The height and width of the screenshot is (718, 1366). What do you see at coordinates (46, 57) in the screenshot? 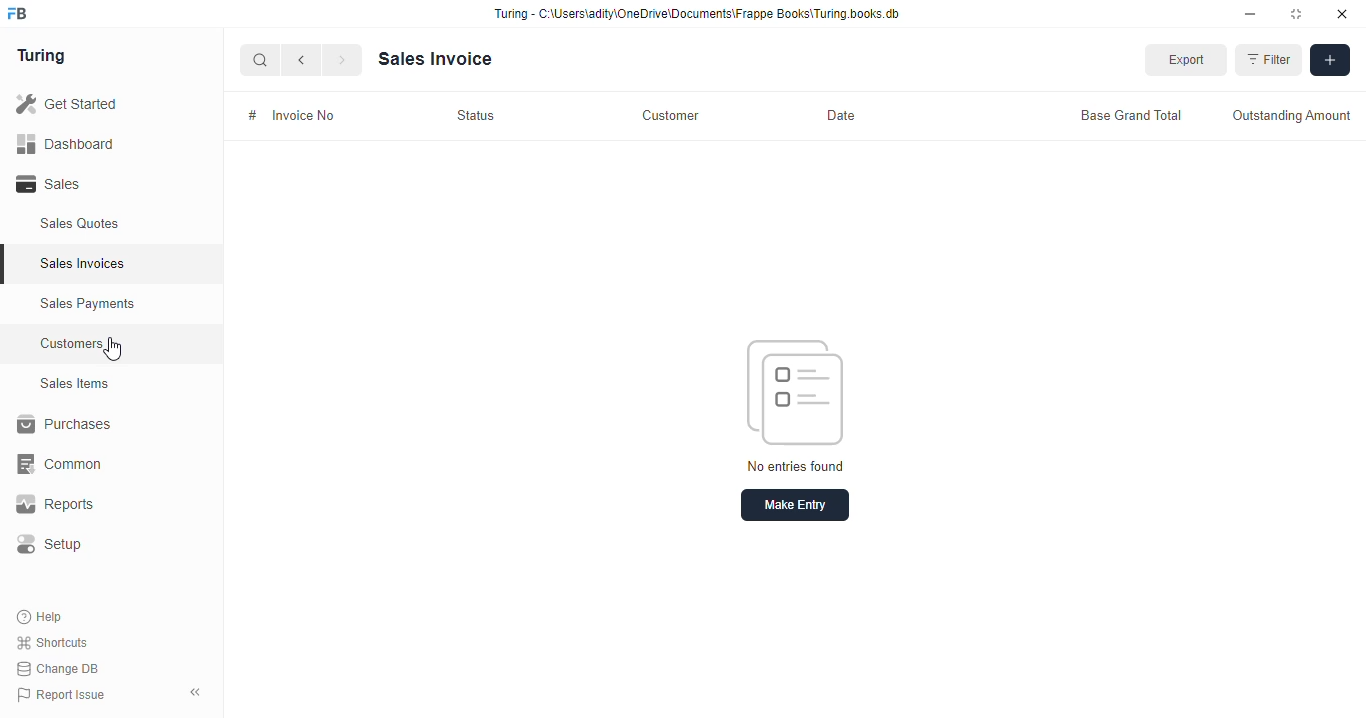
I see `Turing` at bounding box center [46, 57].